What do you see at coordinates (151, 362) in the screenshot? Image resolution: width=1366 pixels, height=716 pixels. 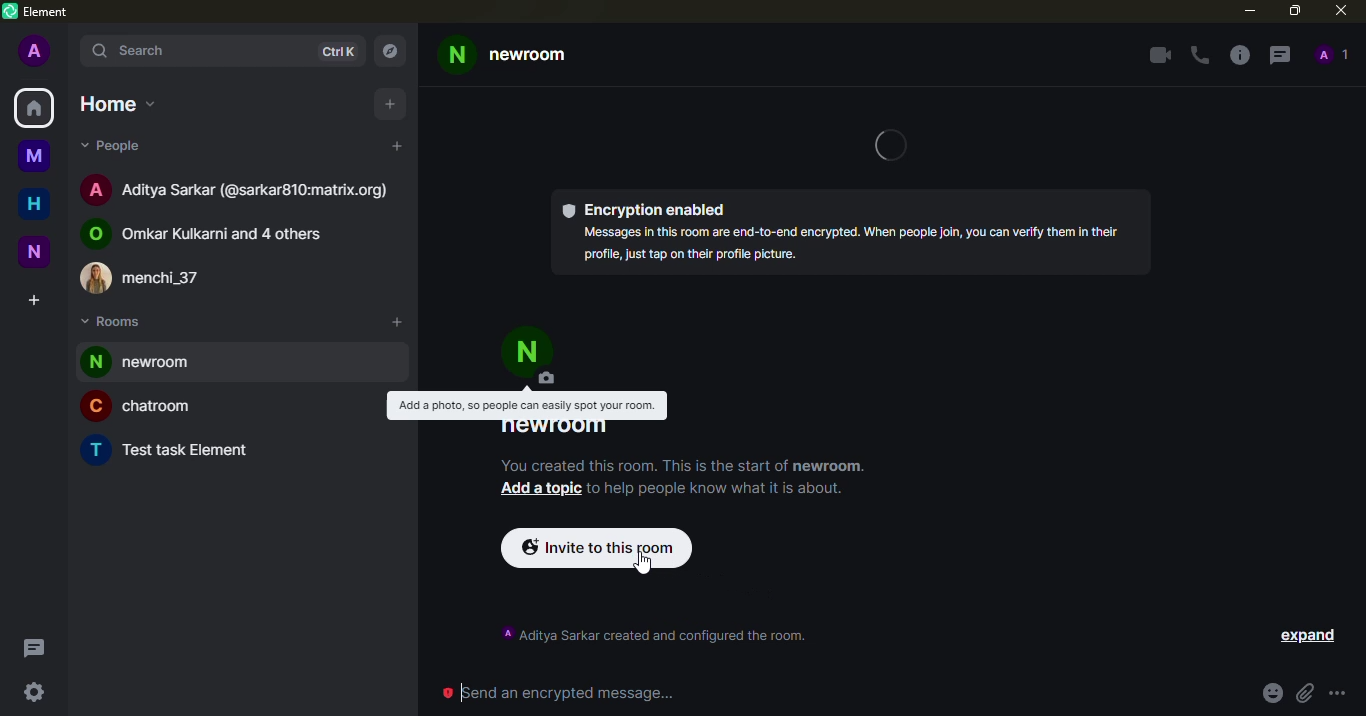 I see `room added` at bounding box center [151, 362].